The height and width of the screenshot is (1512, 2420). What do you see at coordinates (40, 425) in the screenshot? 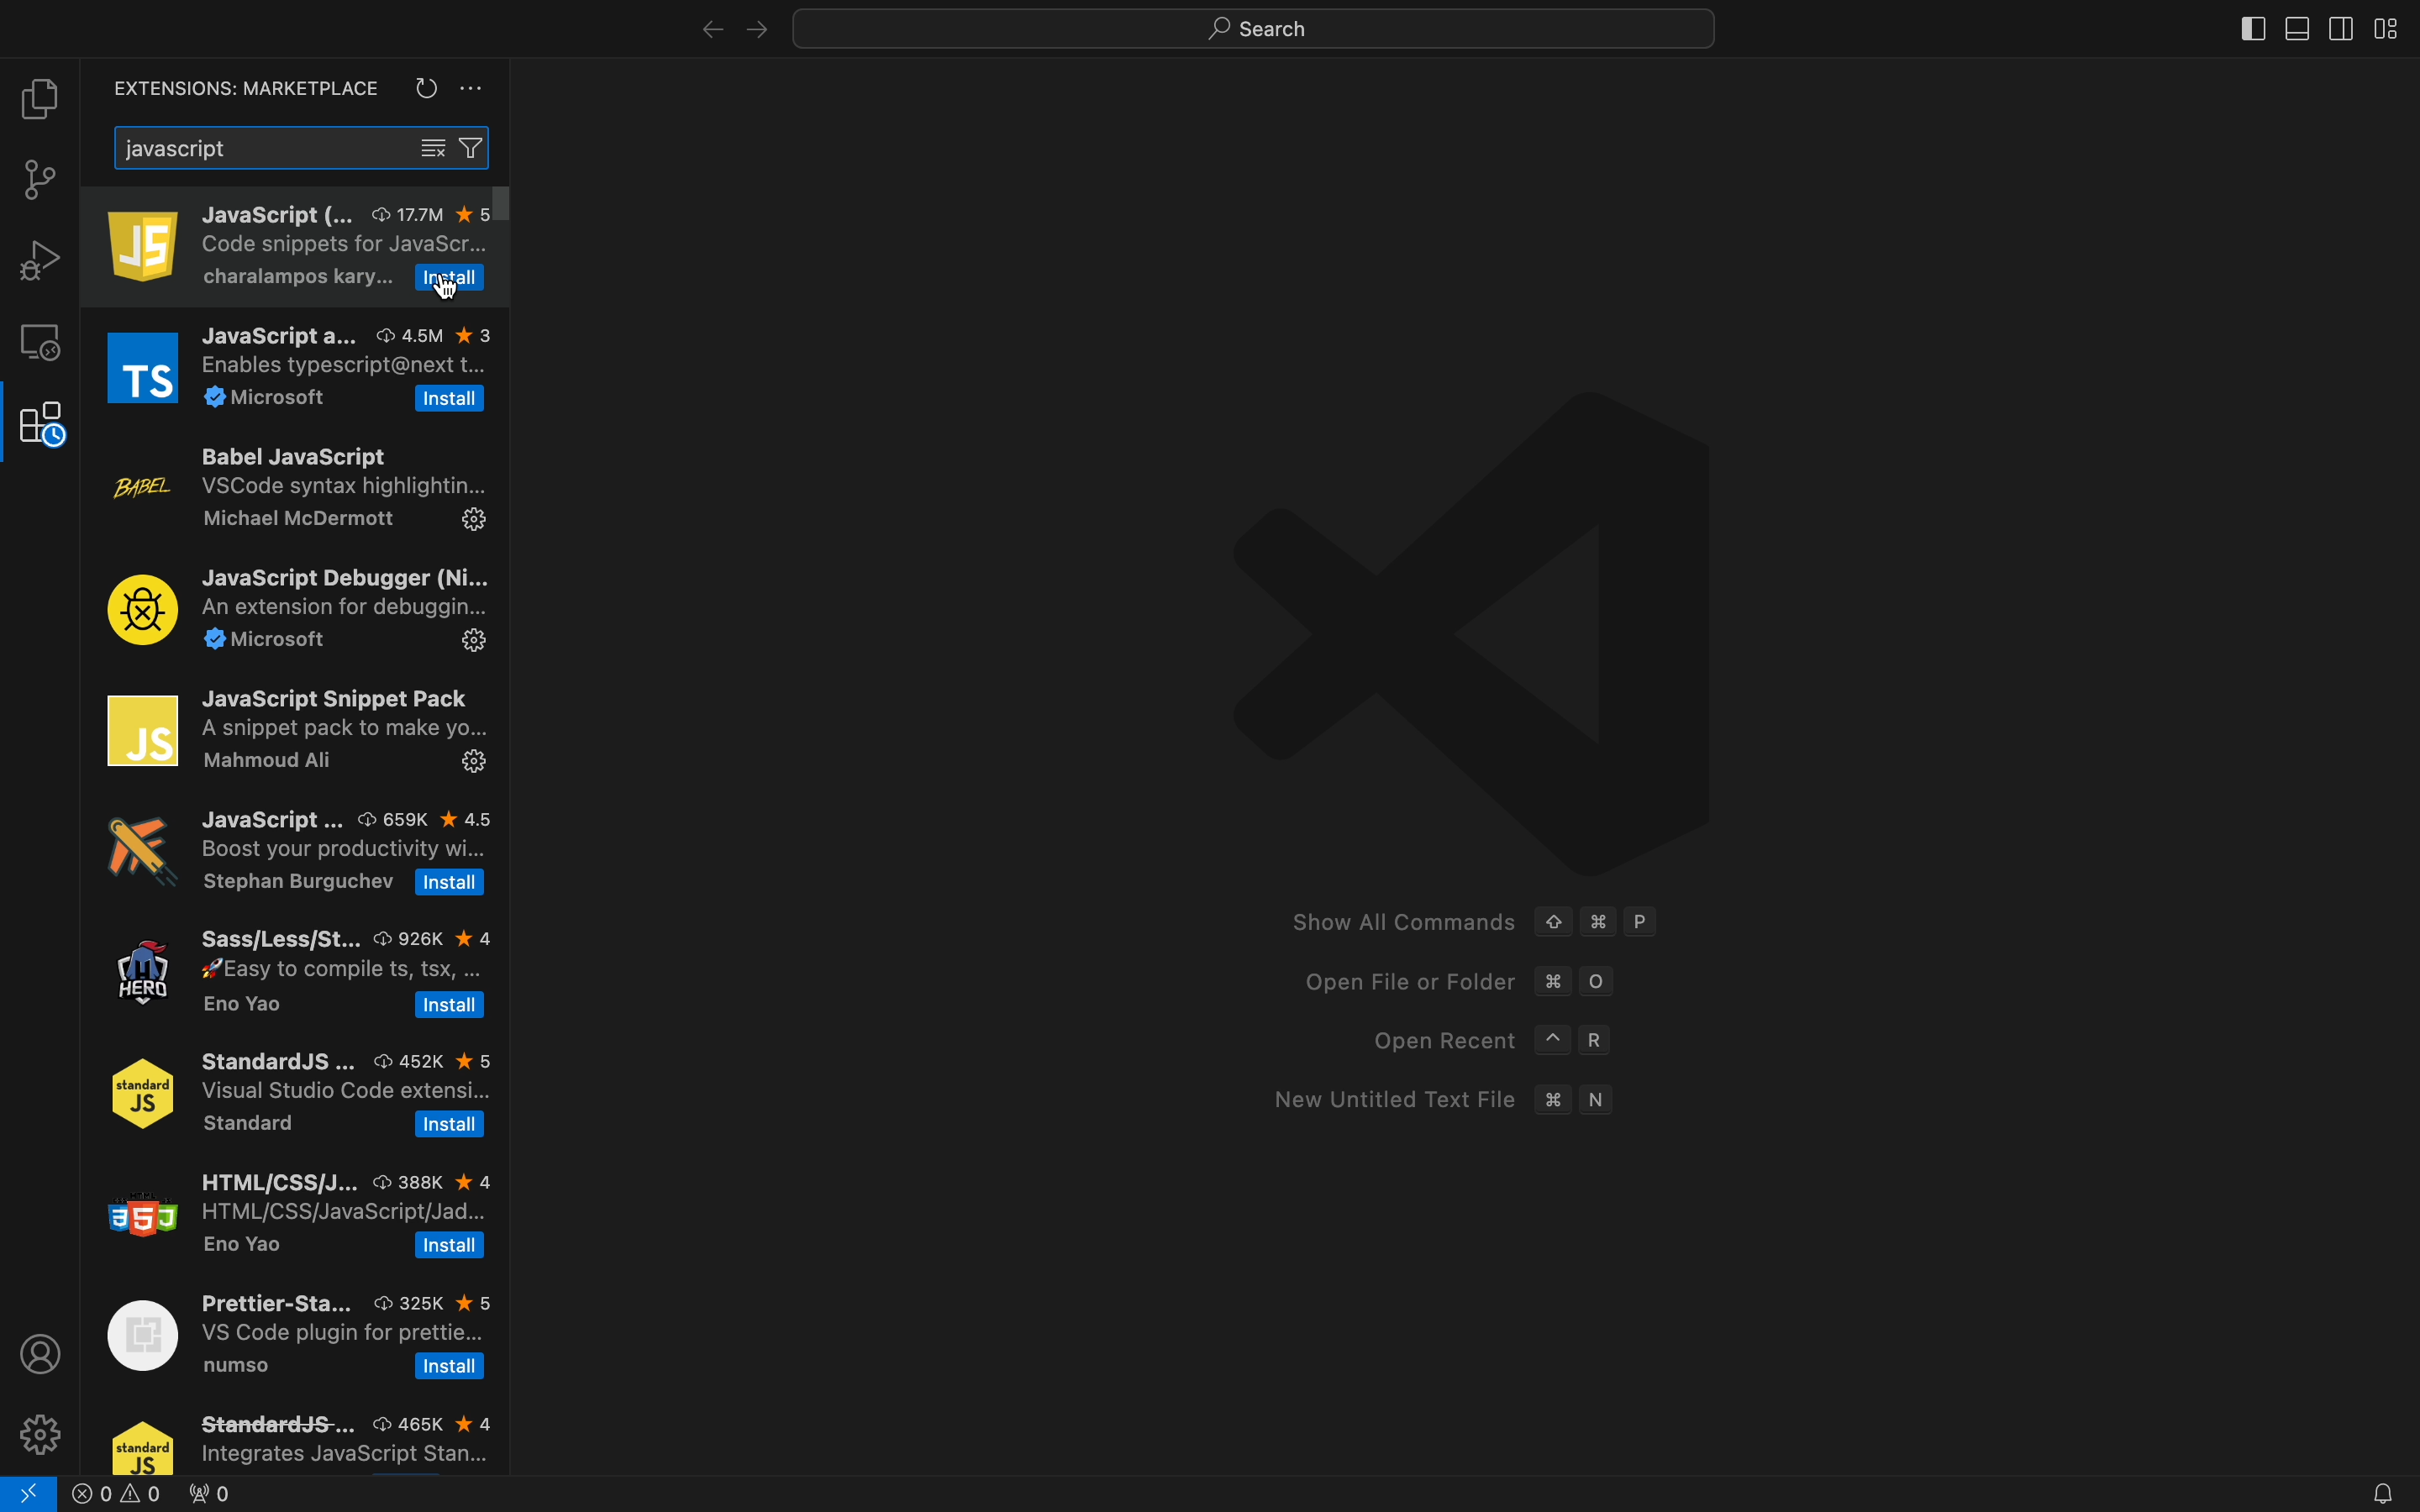
I see `extensions` at bounding box center [40, 425].